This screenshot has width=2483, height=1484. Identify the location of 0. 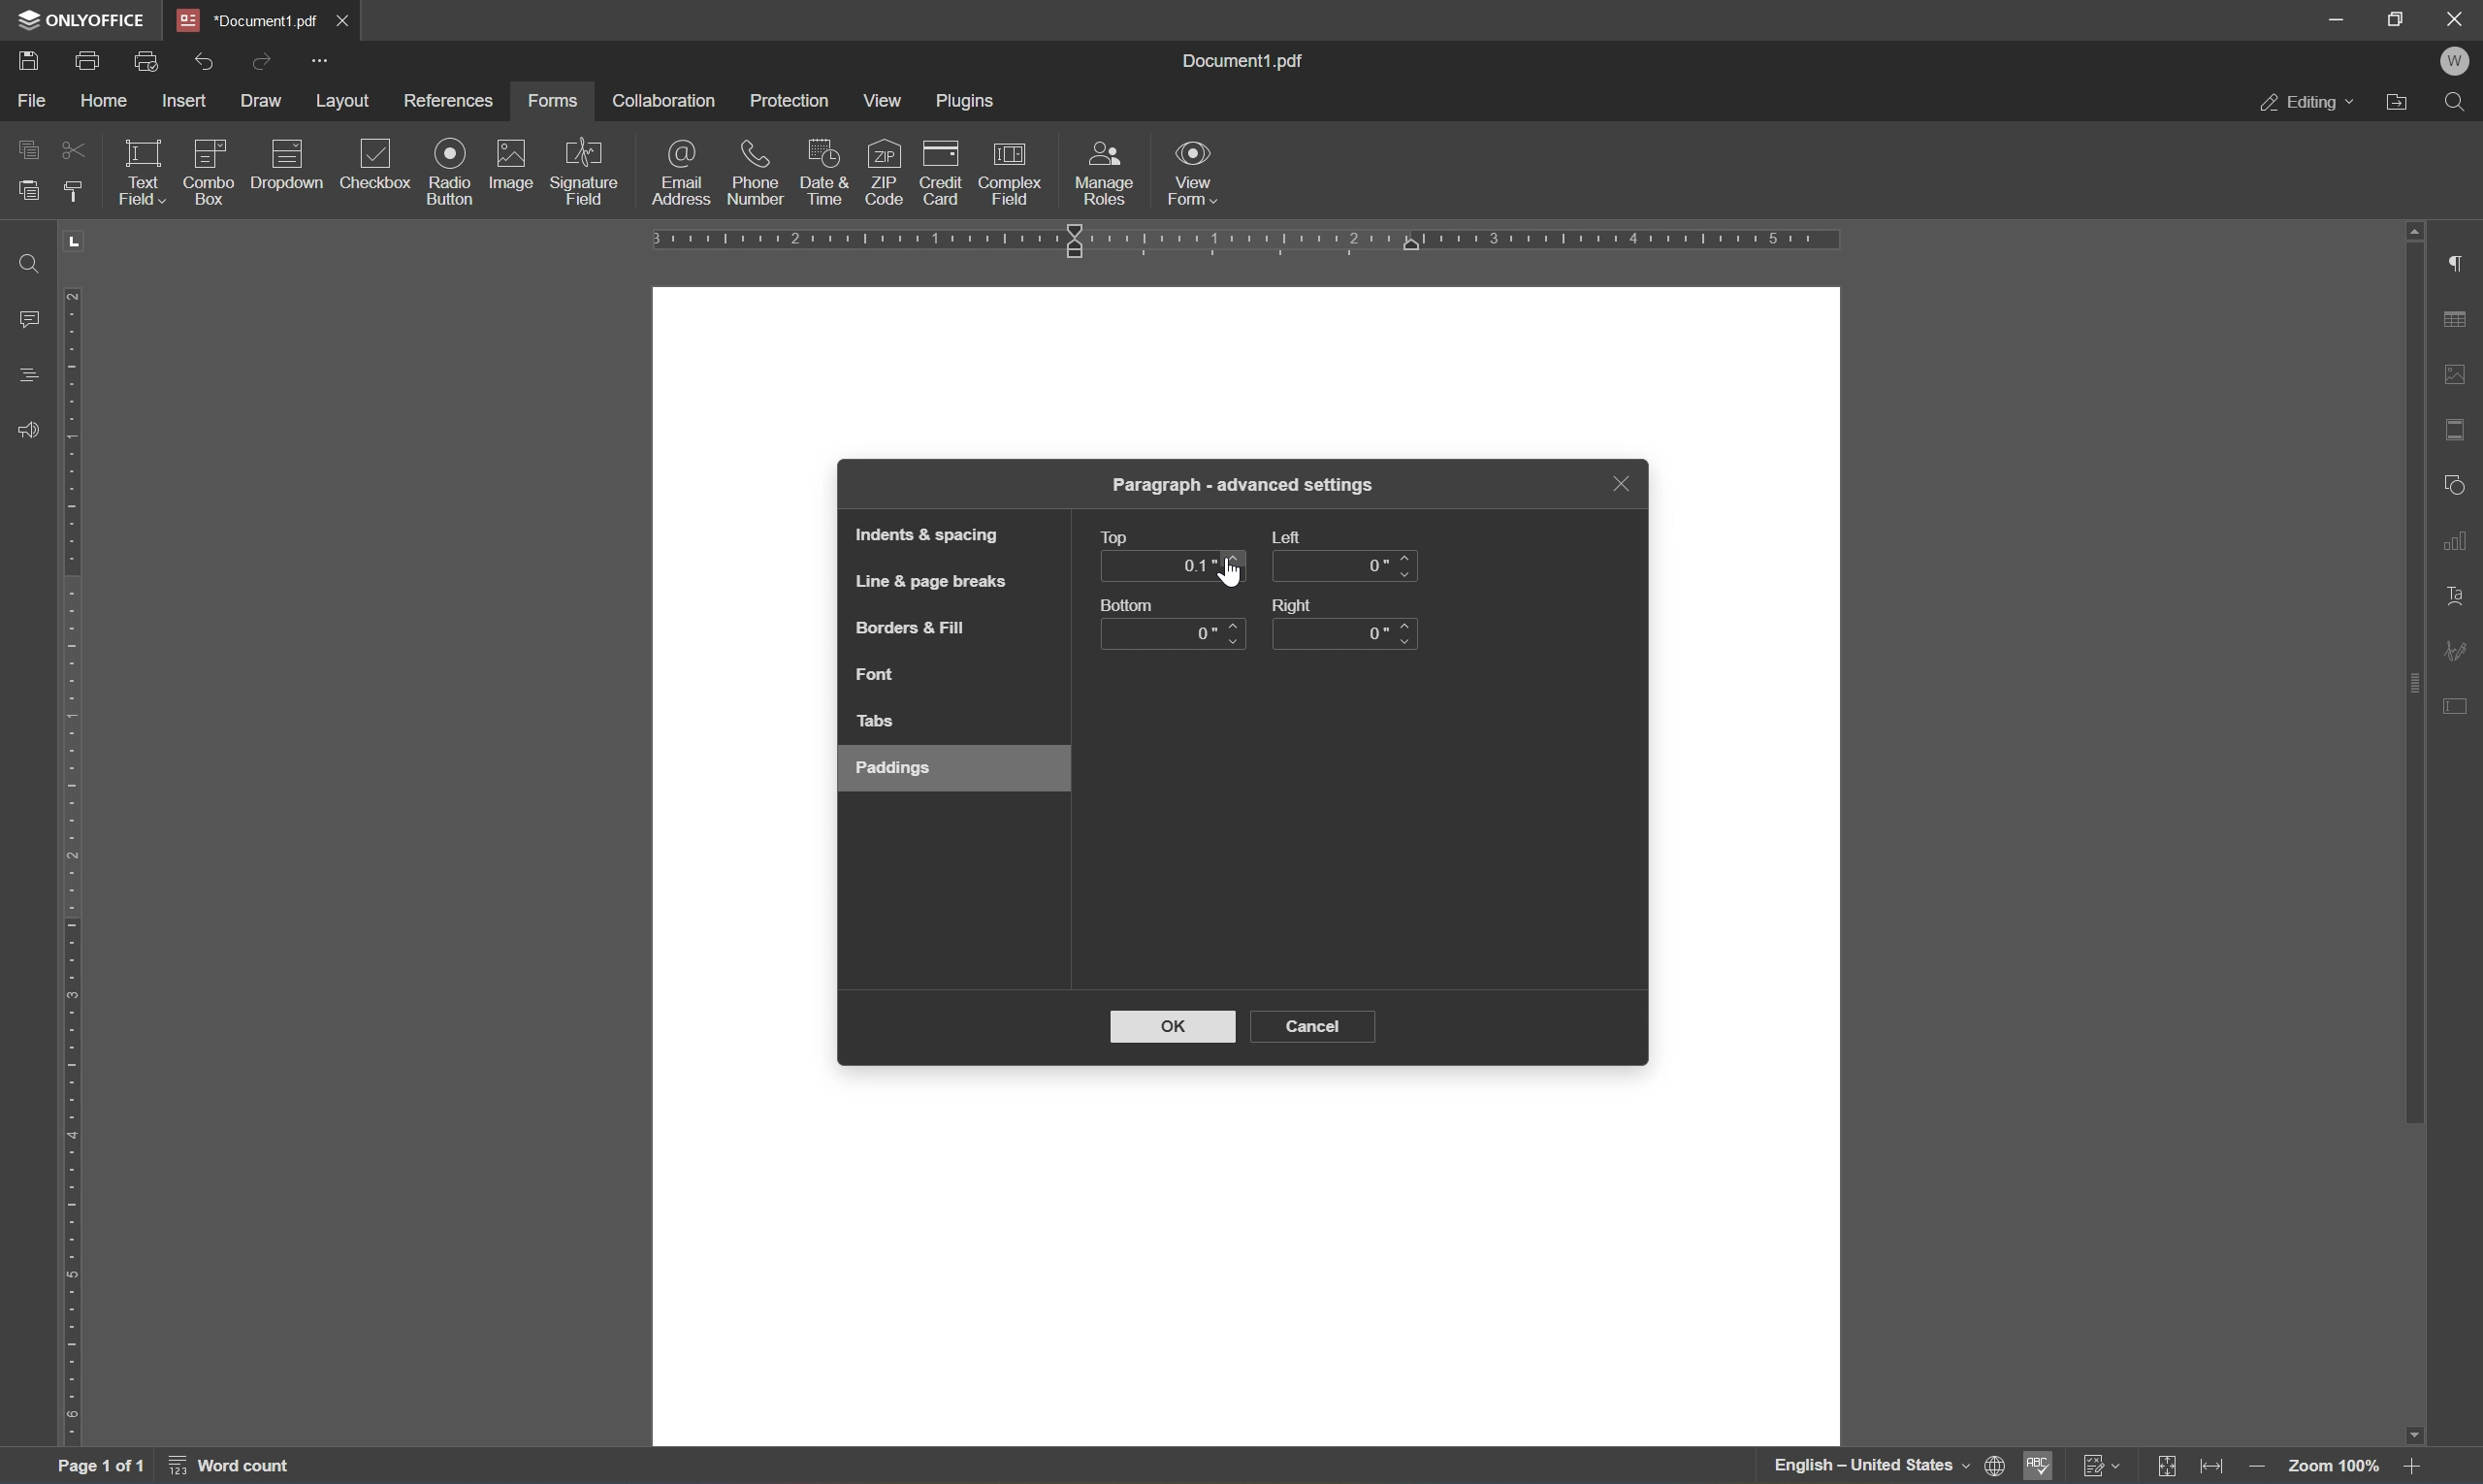
(1384, 564).